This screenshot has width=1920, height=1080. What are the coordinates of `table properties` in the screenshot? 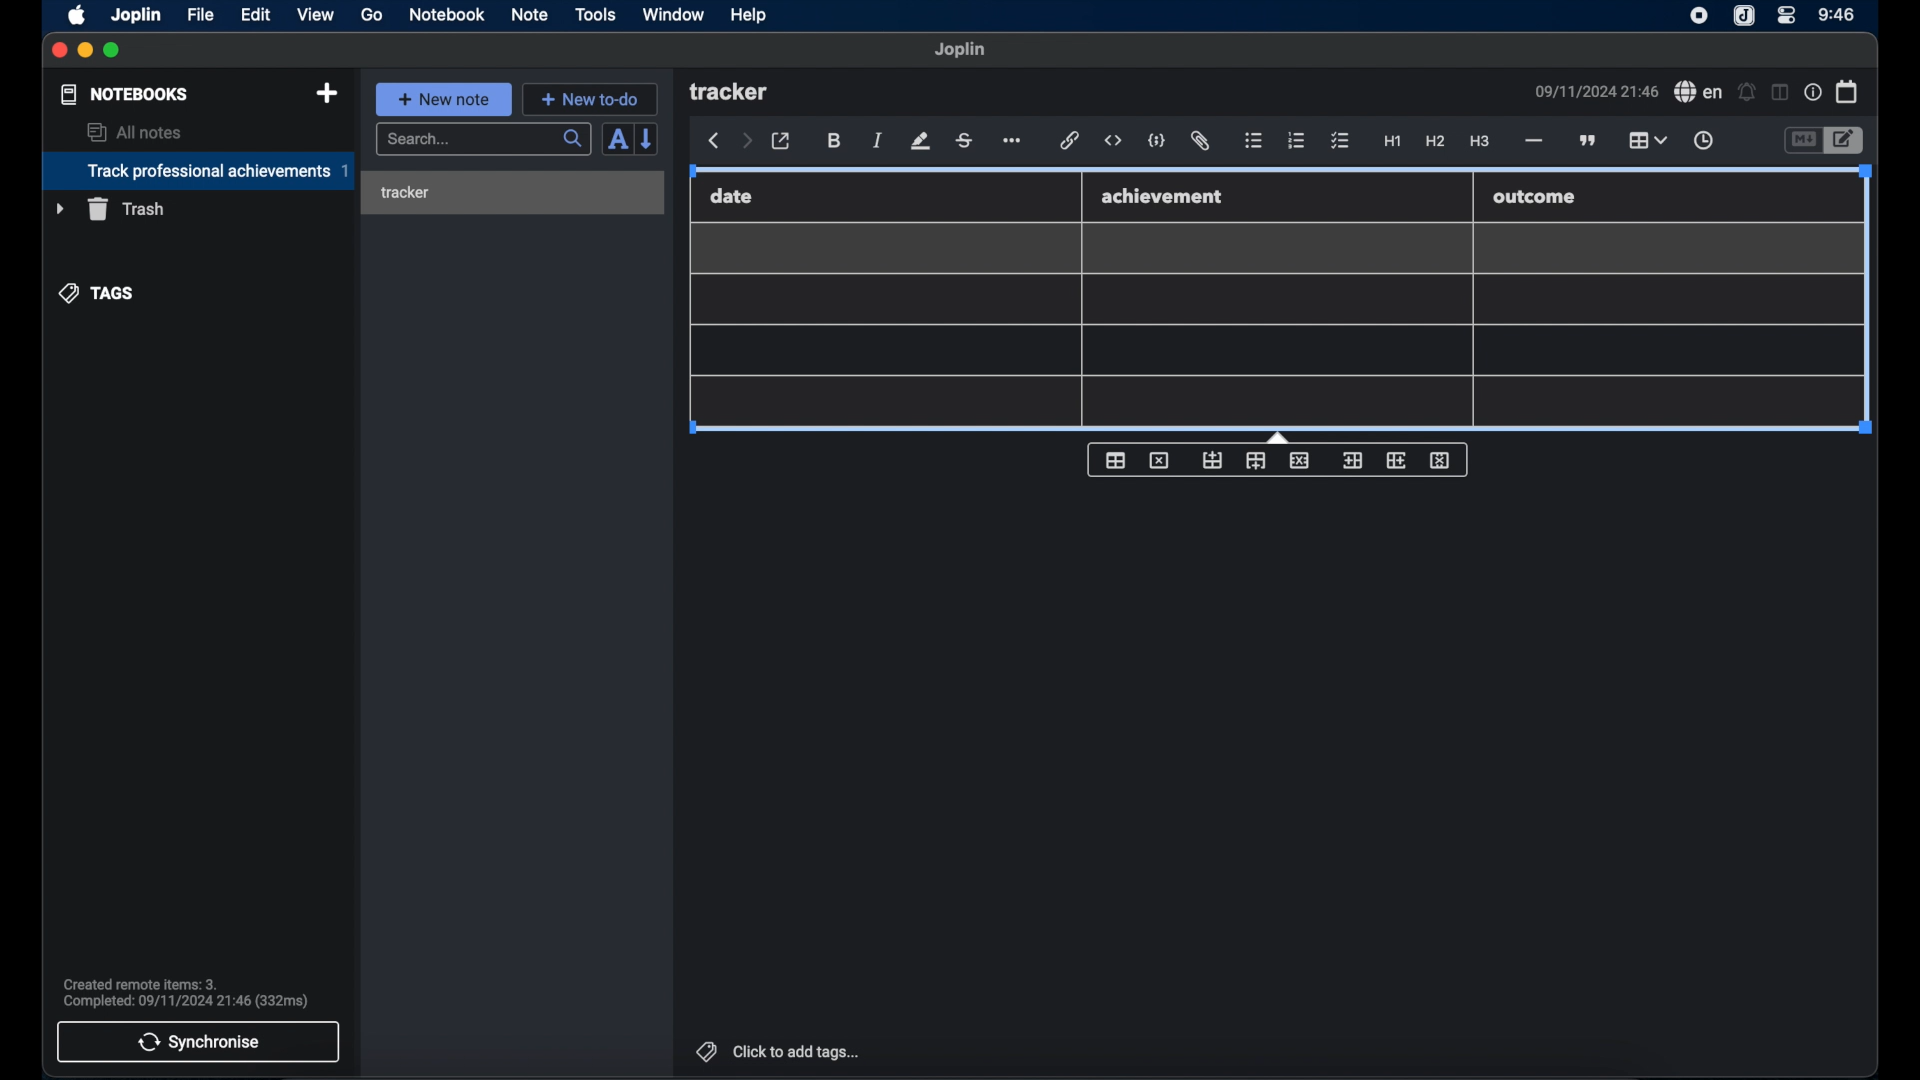 It's located at (1115, 461).